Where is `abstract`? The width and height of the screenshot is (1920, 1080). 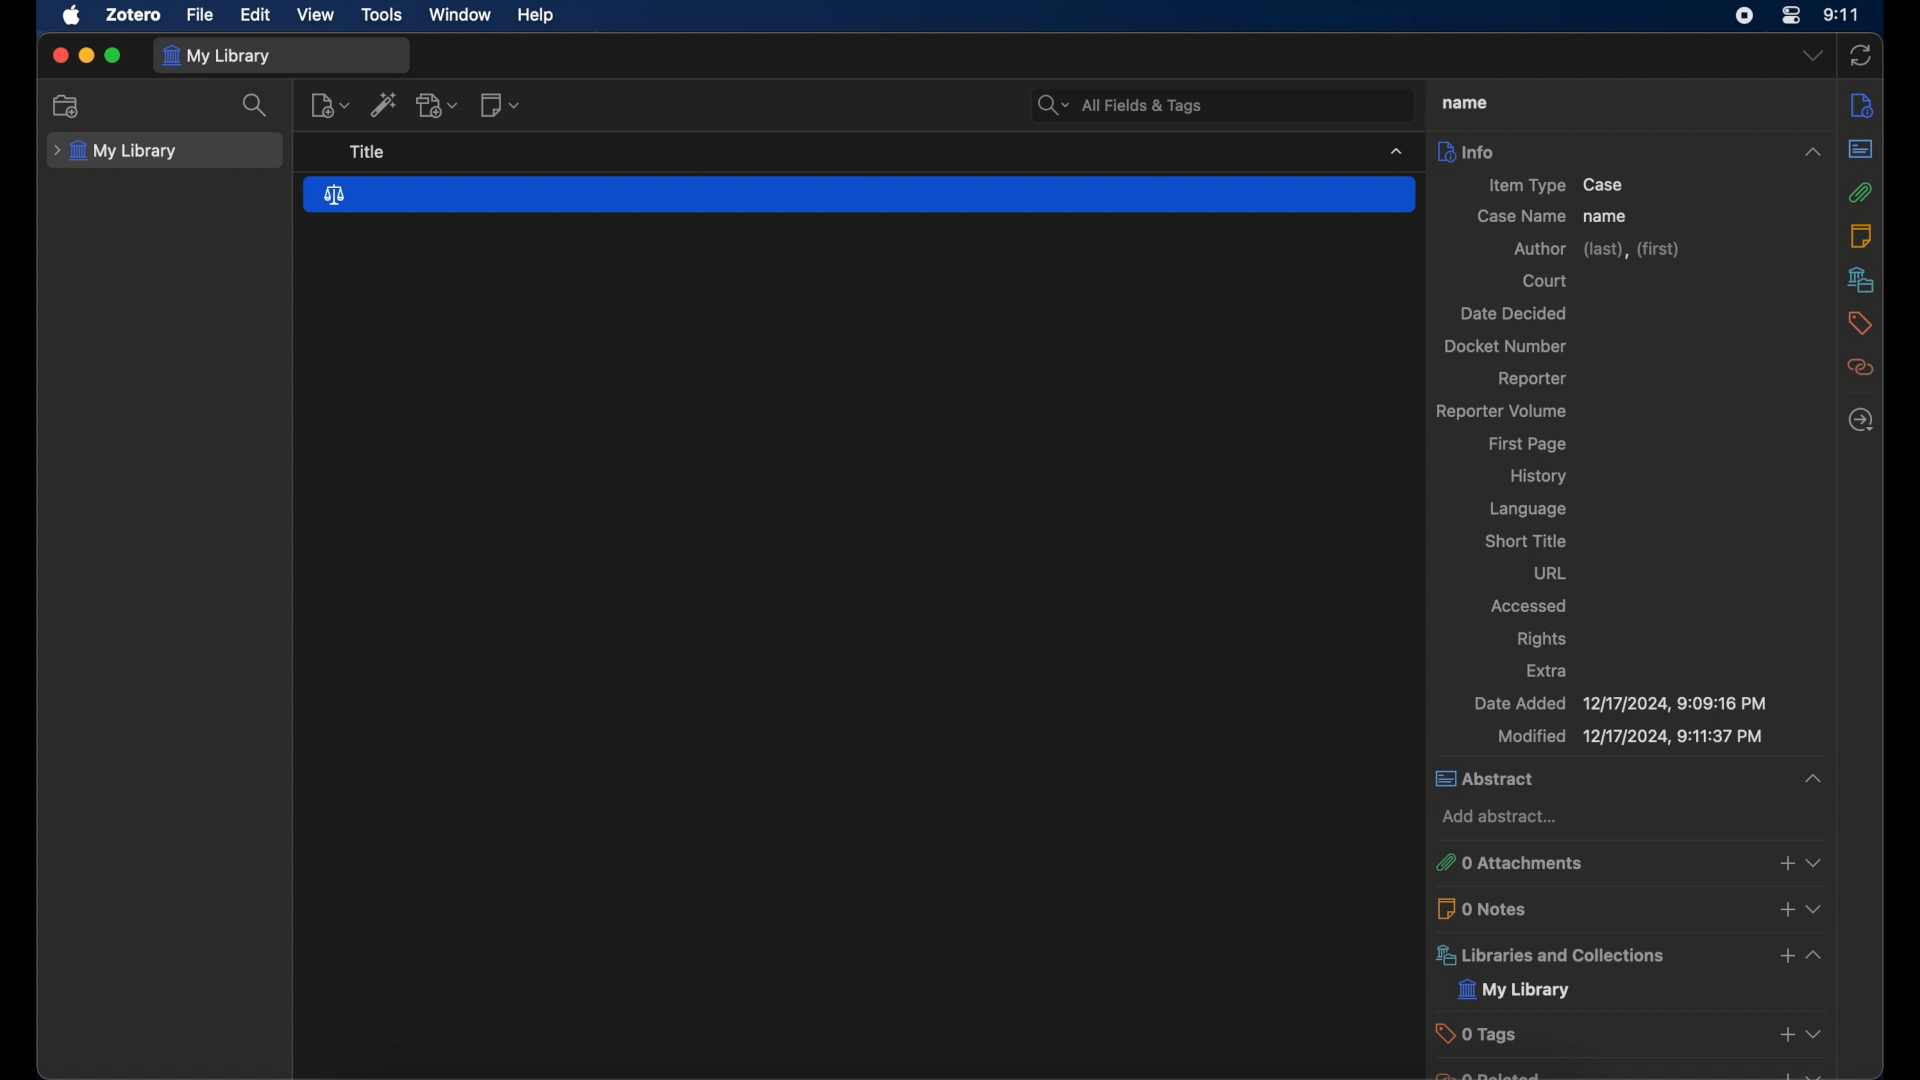
abstract is located at coordinates (1861, 149).